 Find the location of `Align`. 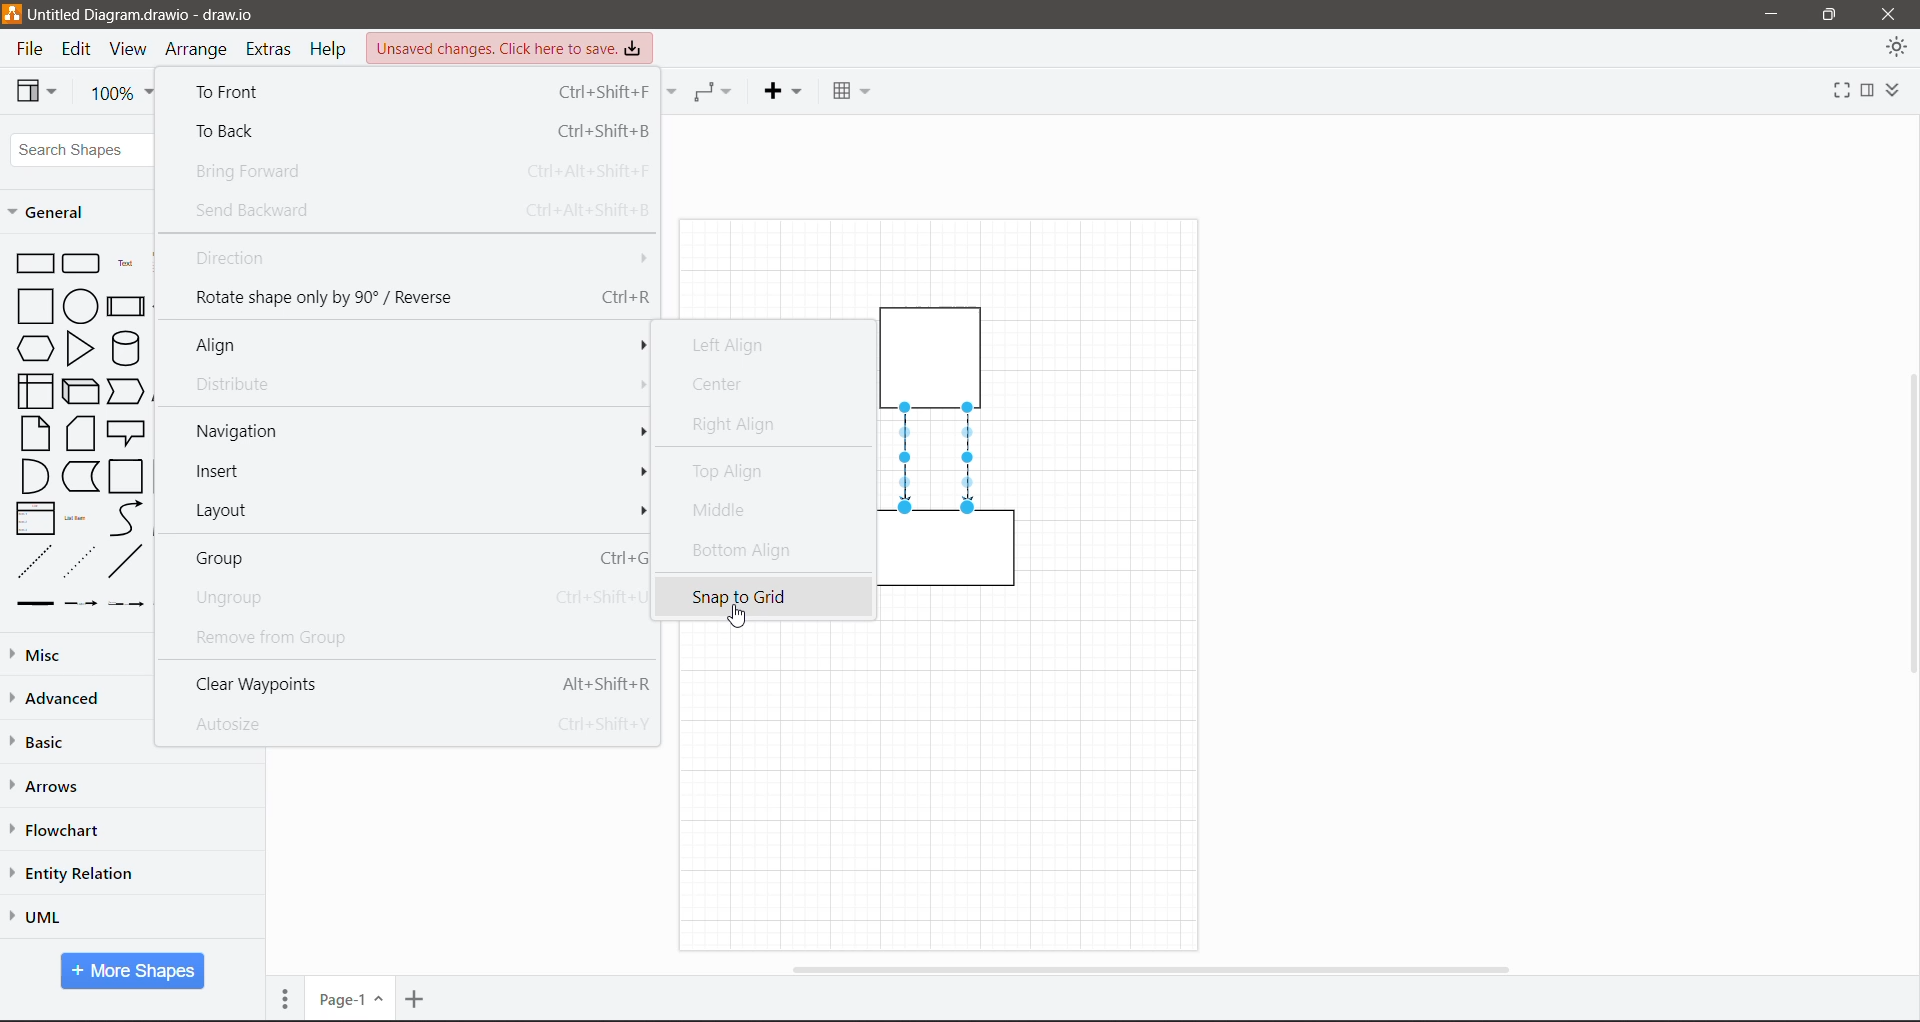

Align is located at coordinates (411, 342).